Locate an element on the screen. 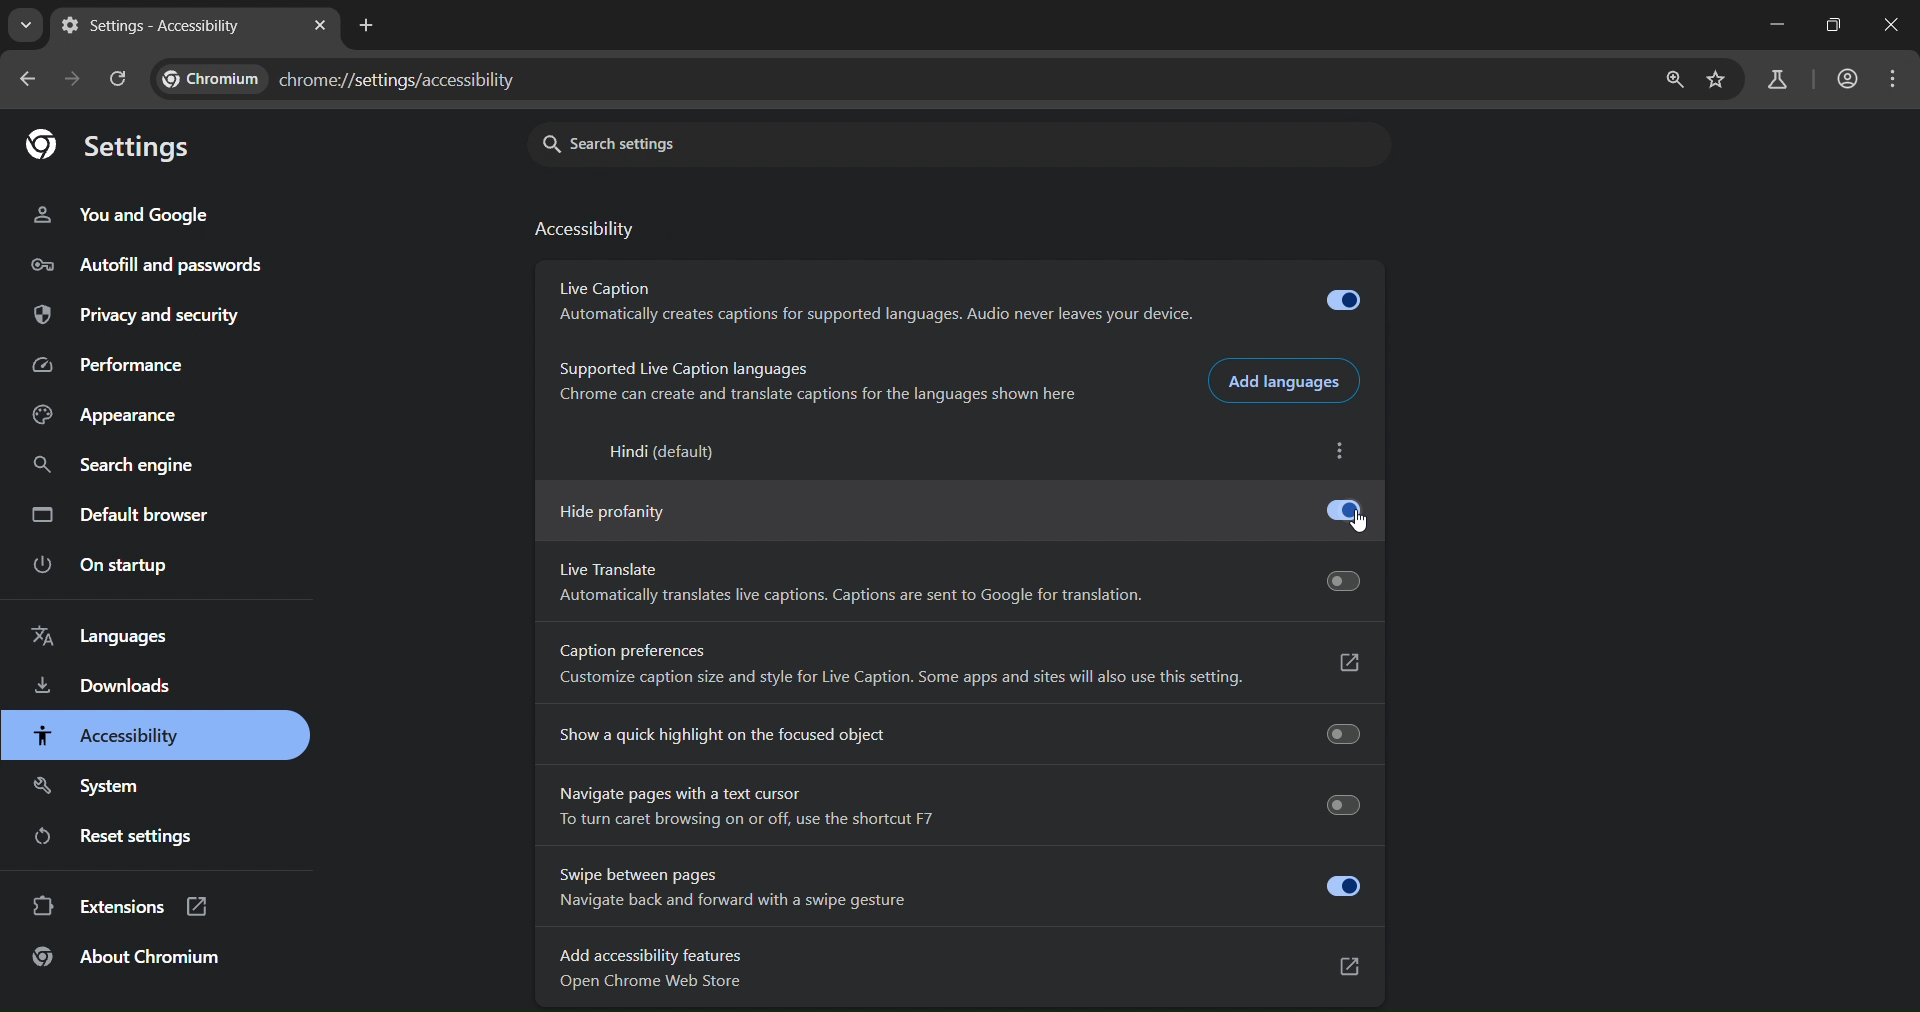 The height and width of the screenshot is (1012, 1920). go forward one page is located at coordinates (71, 79).